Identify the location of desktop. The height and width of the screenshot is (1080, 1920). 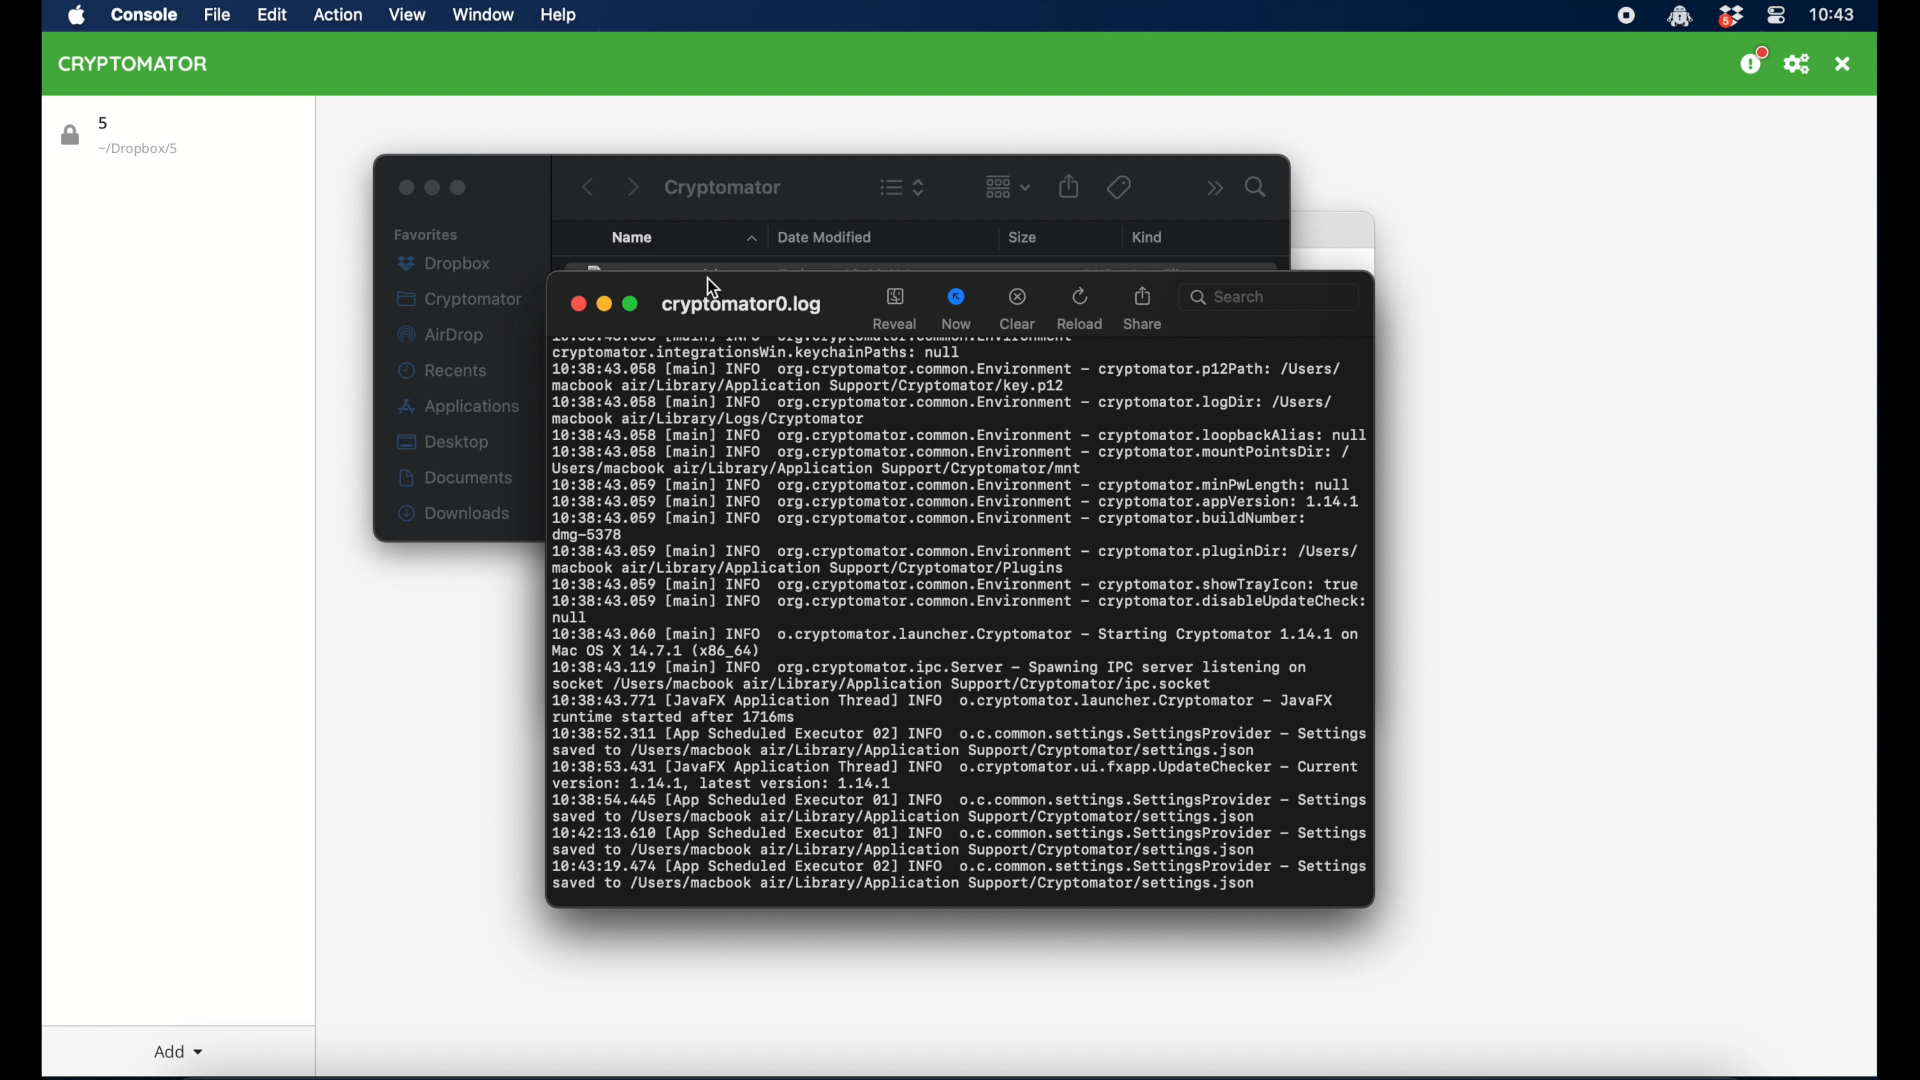
(443, 442).